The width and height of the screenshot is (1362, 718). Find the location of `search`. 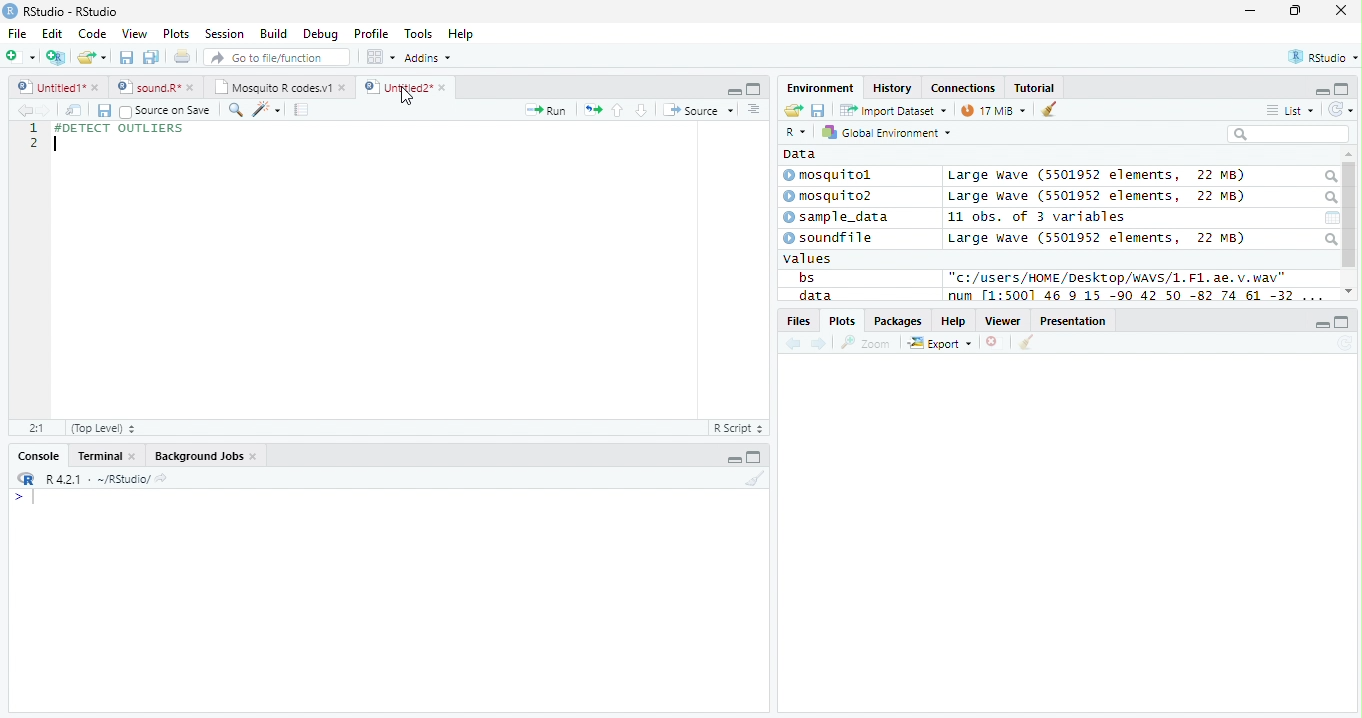

search is located at coordinates (1329, 177).